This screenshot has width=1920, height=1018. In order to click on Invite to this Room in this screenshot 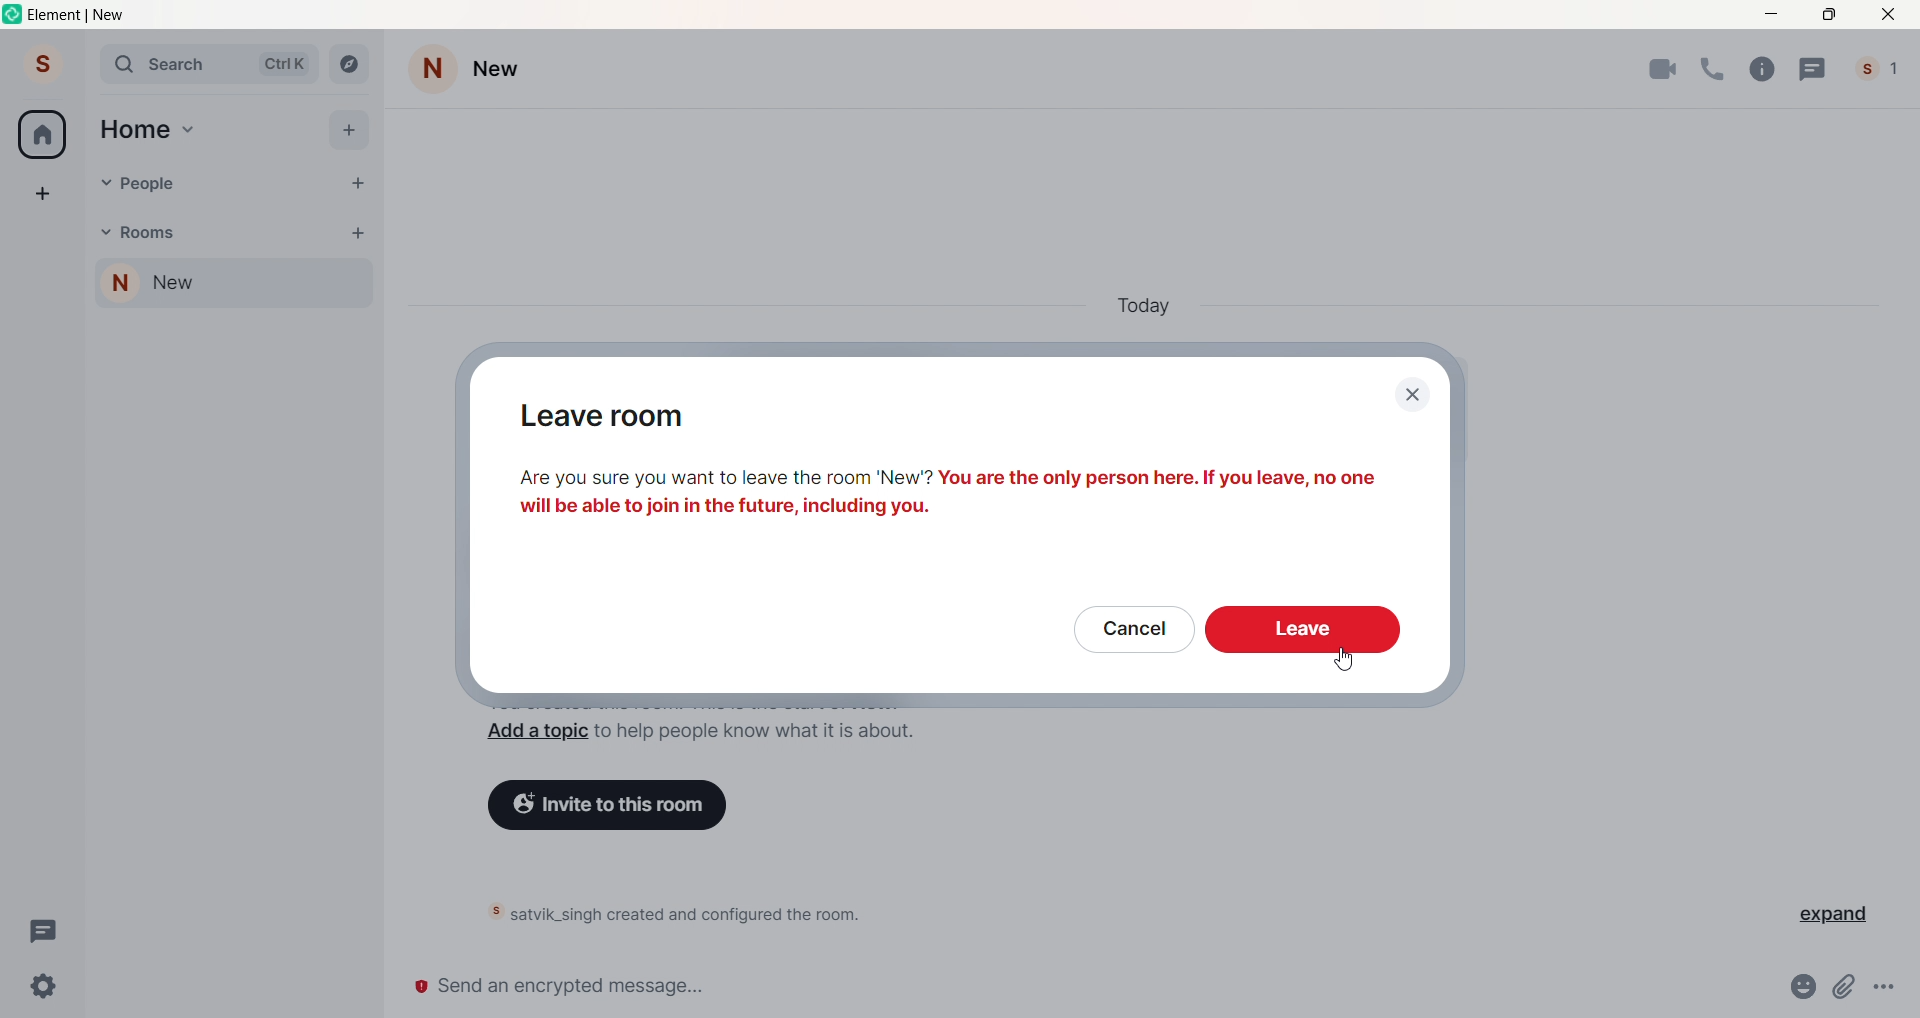, I will do `click(617, 803)`.